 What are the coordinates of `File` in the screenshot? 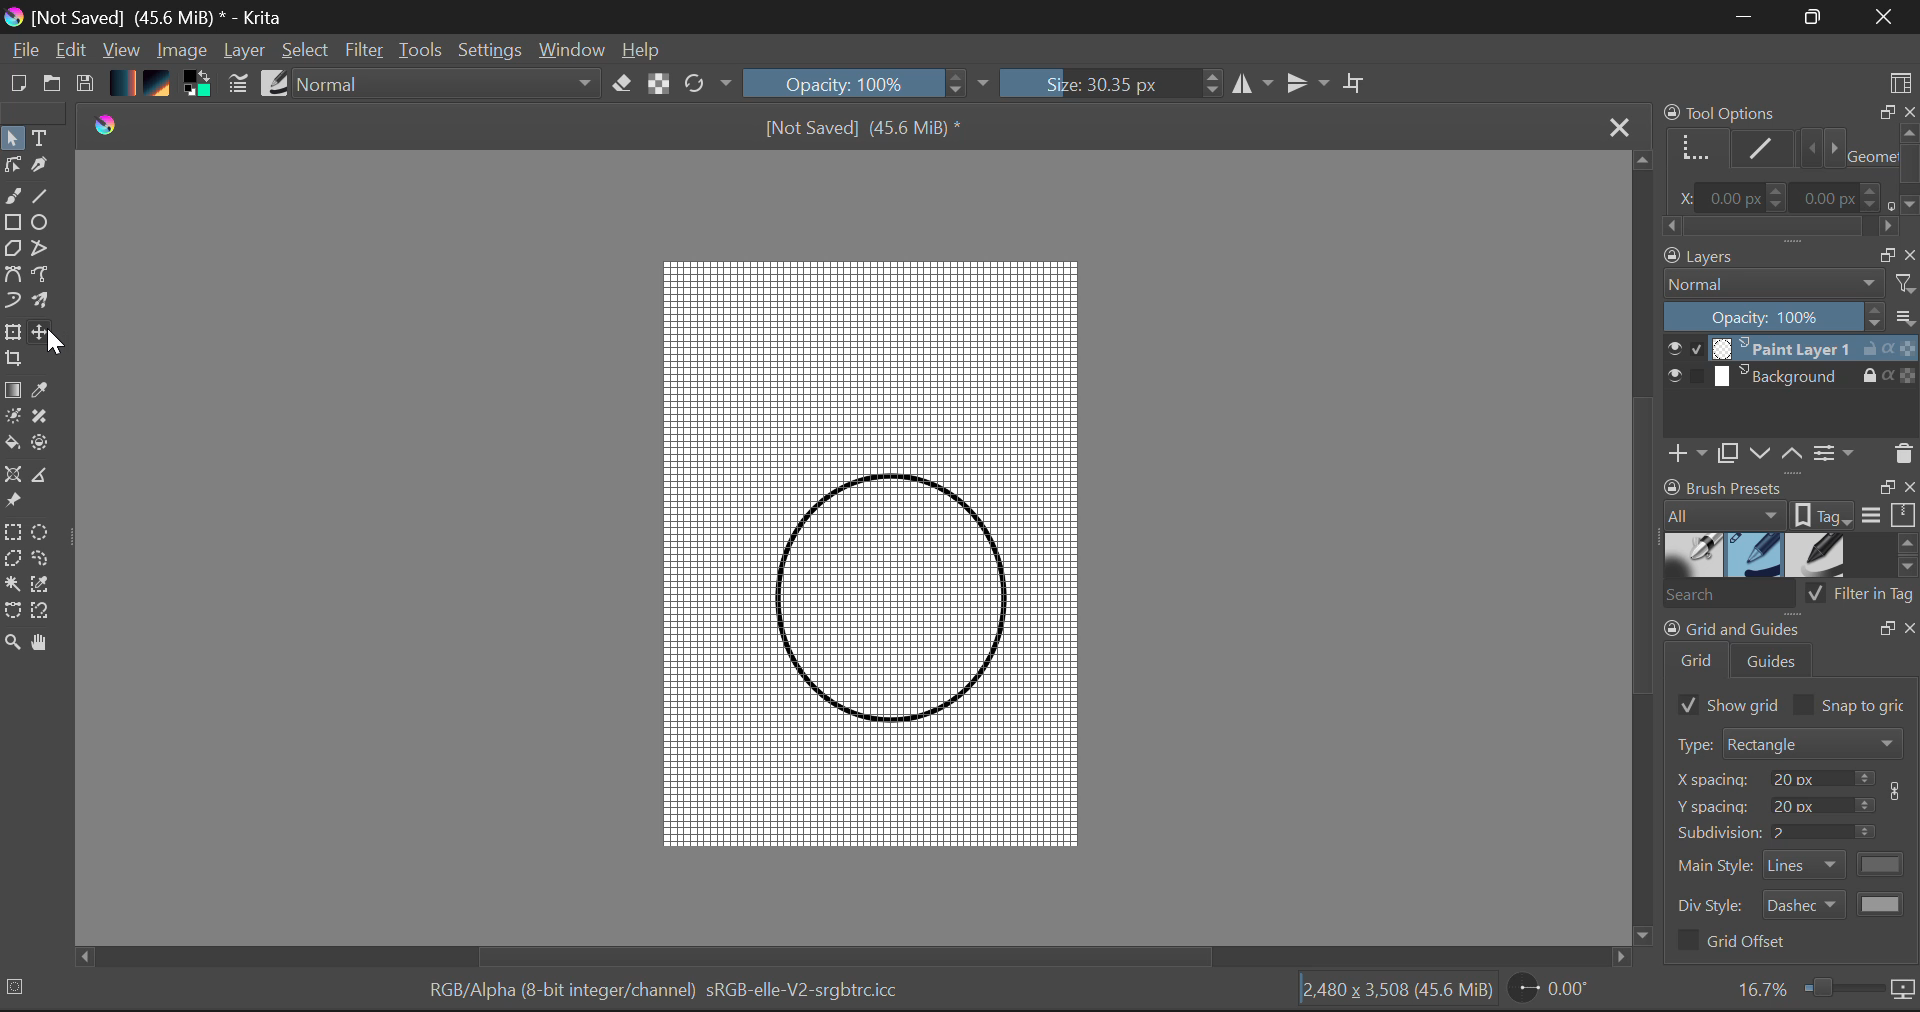 It's located at (23, 50).